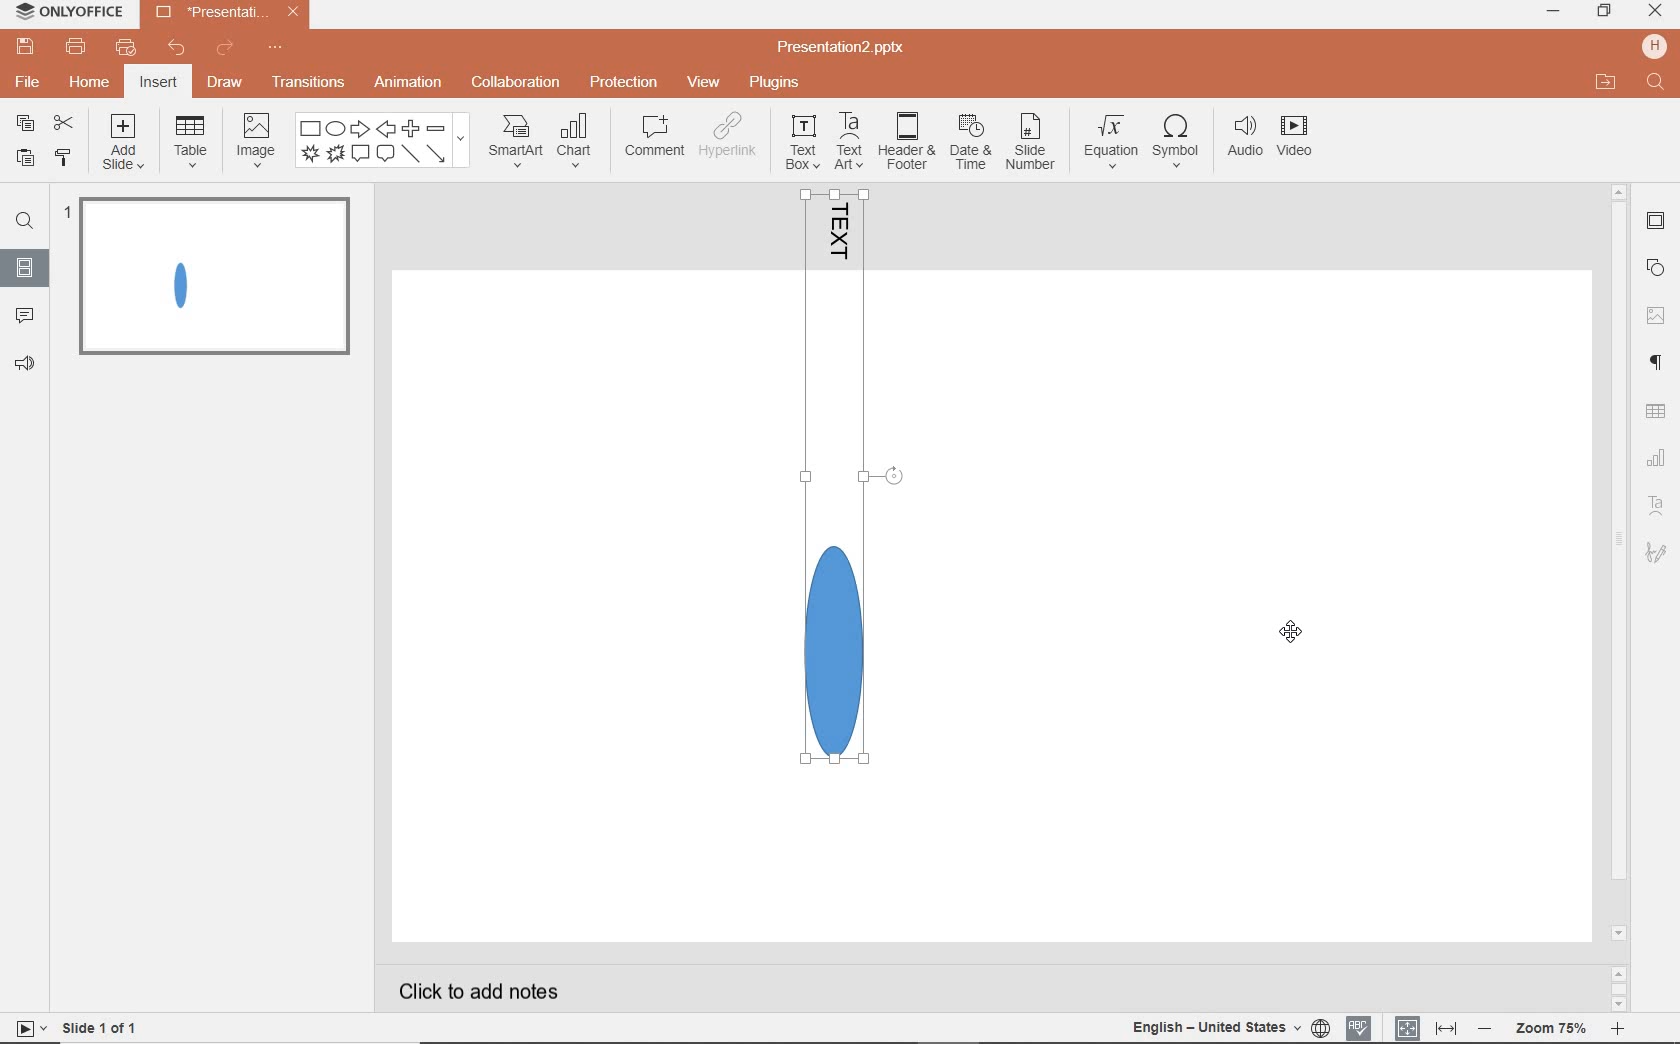 This screenshot has width=1680, height=1044. What do you see at coordinates (513, 84) in the screenshot?
I see `collaboration` at bounding box center [513, 84].